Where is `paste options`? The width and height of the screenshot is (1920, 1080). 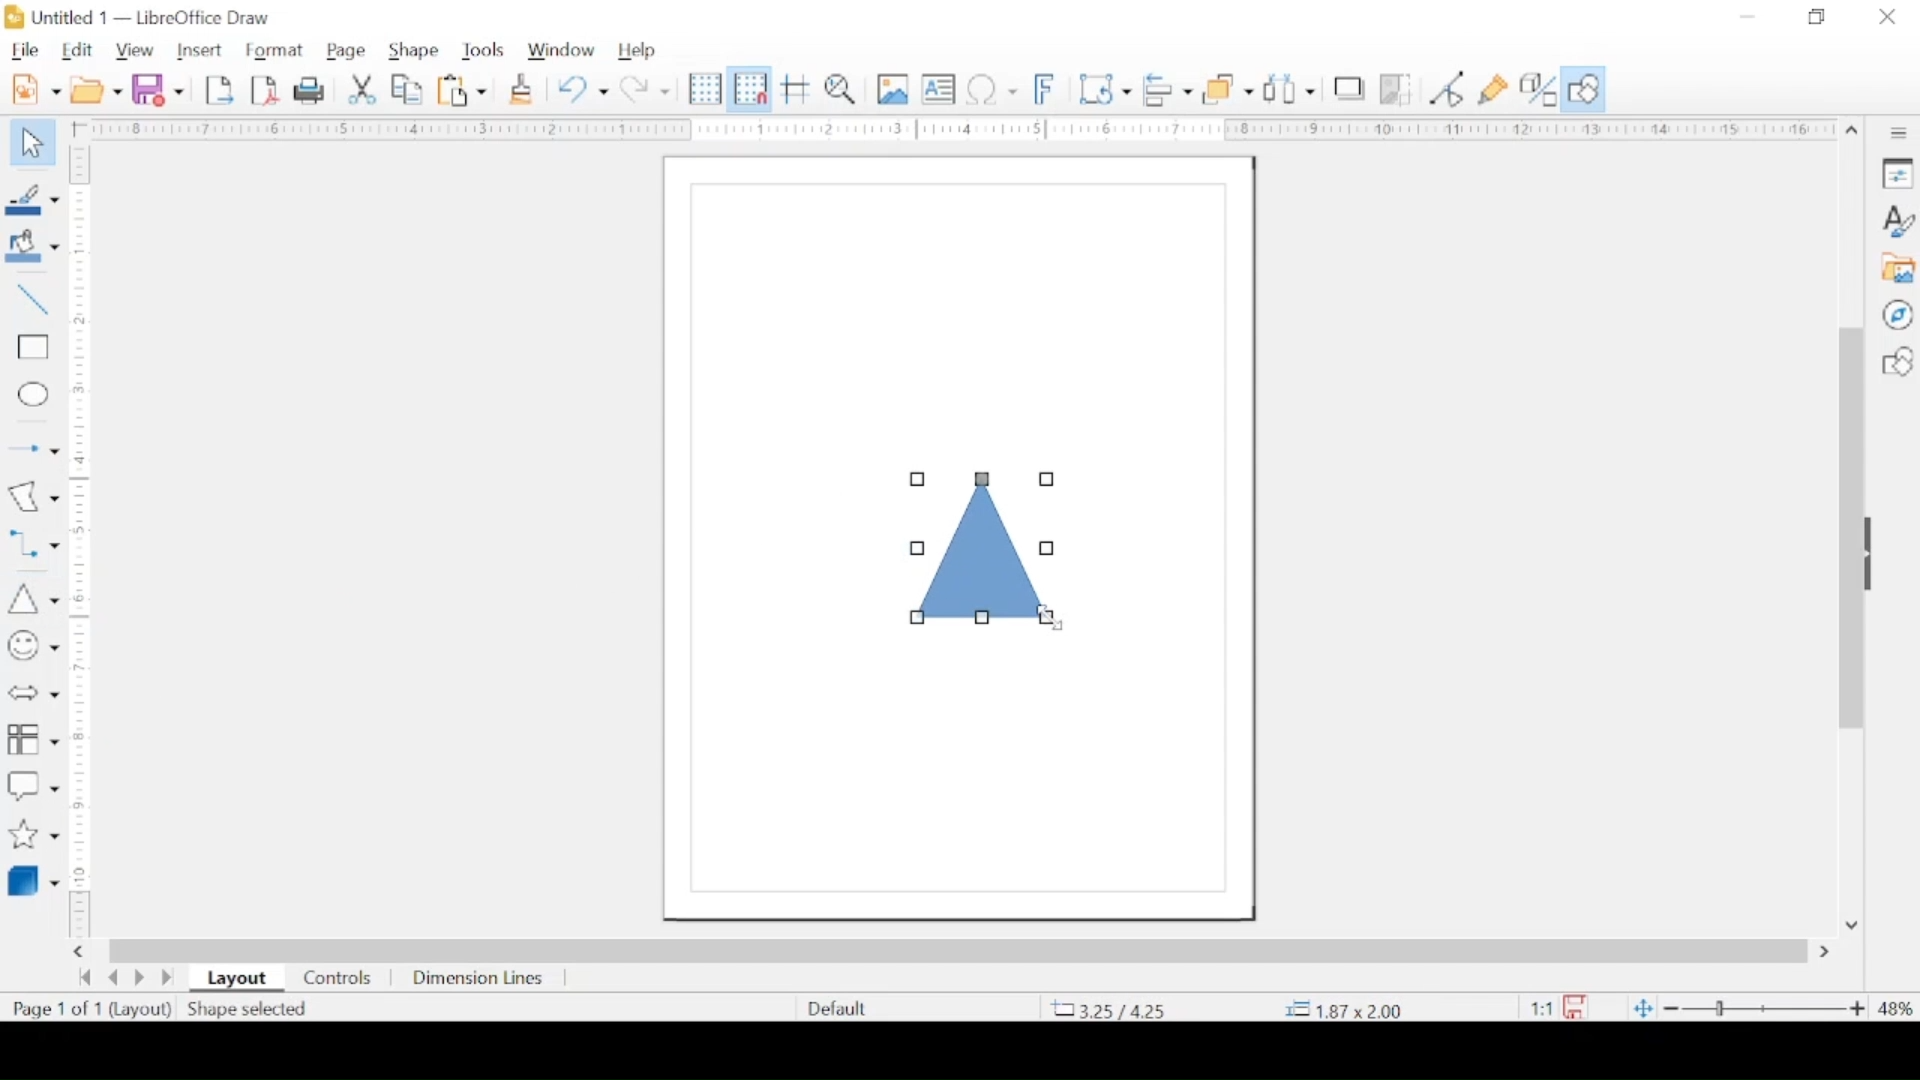
paste options is located at coordinates (463, 91).